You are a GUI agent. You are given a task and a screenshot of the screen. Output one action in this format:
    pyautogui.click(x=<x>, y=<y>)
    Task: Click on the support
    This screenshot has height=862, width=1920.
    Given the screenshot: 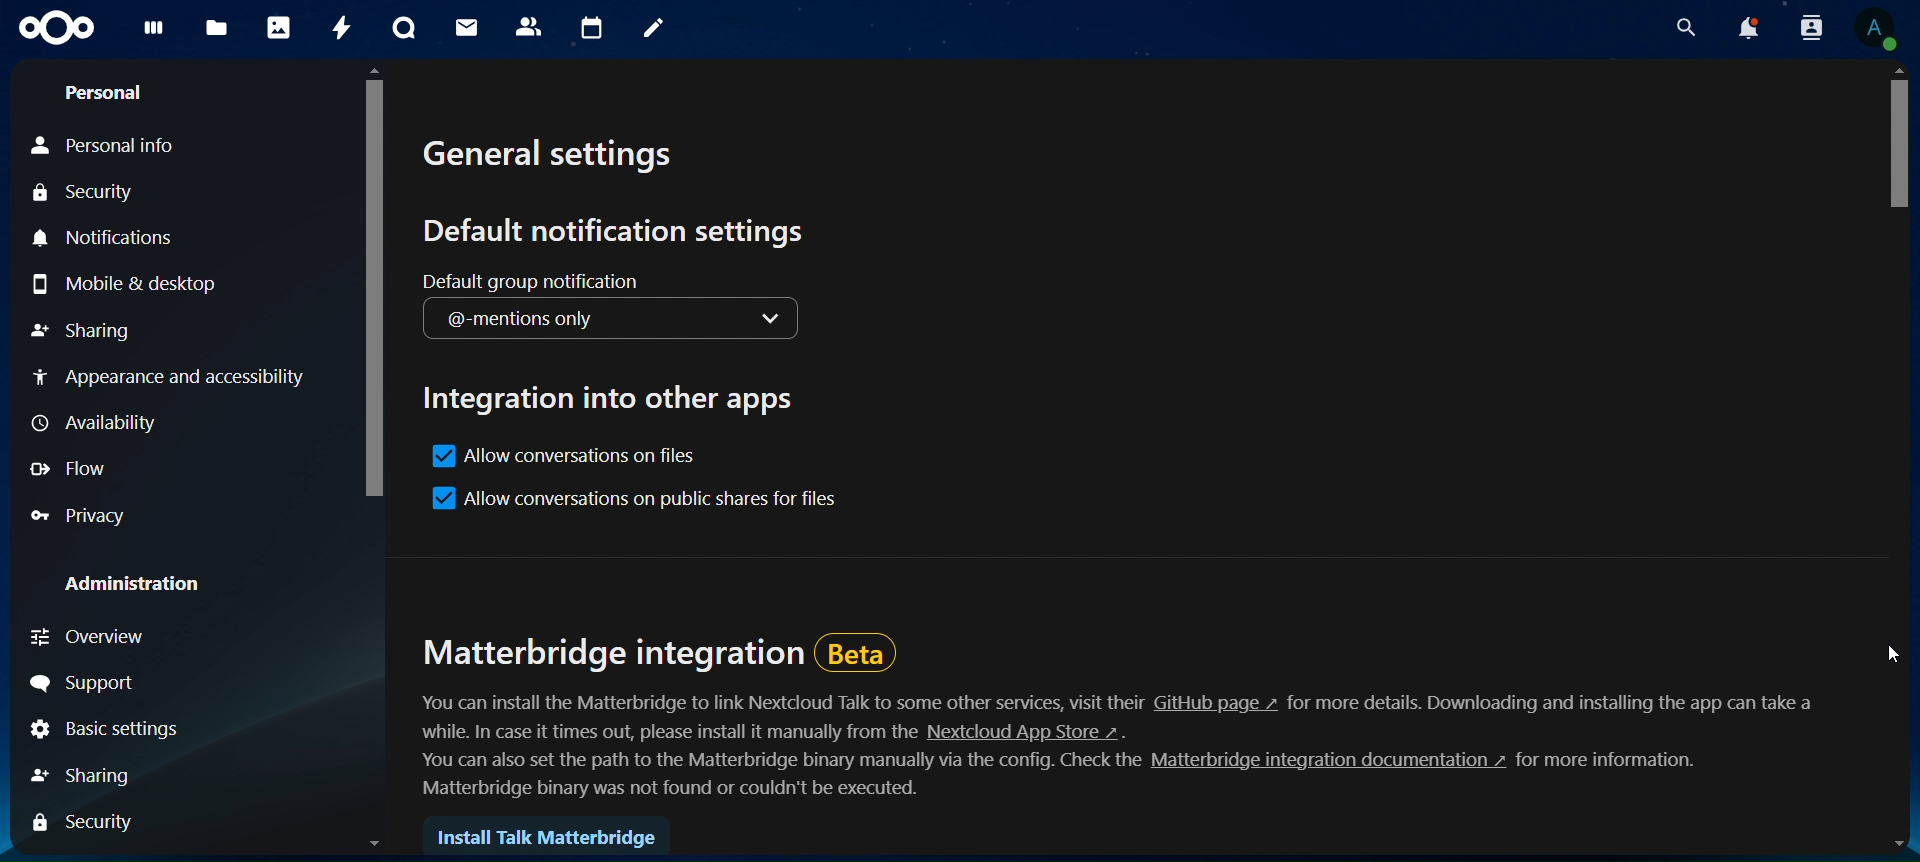 What is the action you would take?
    pyautogui.click(x=86, y=684)
    